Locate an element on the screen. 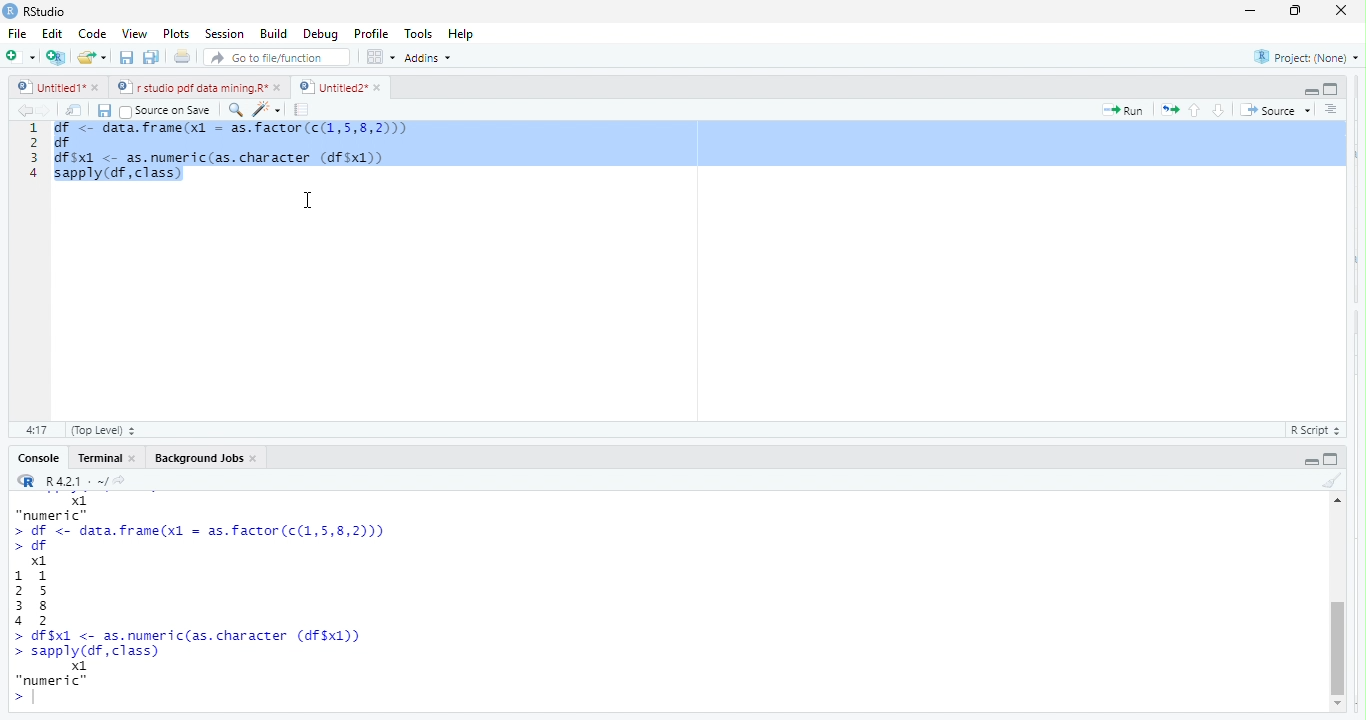 The image size is (1366, 720). maximize is located at coordinates (1294, 11).